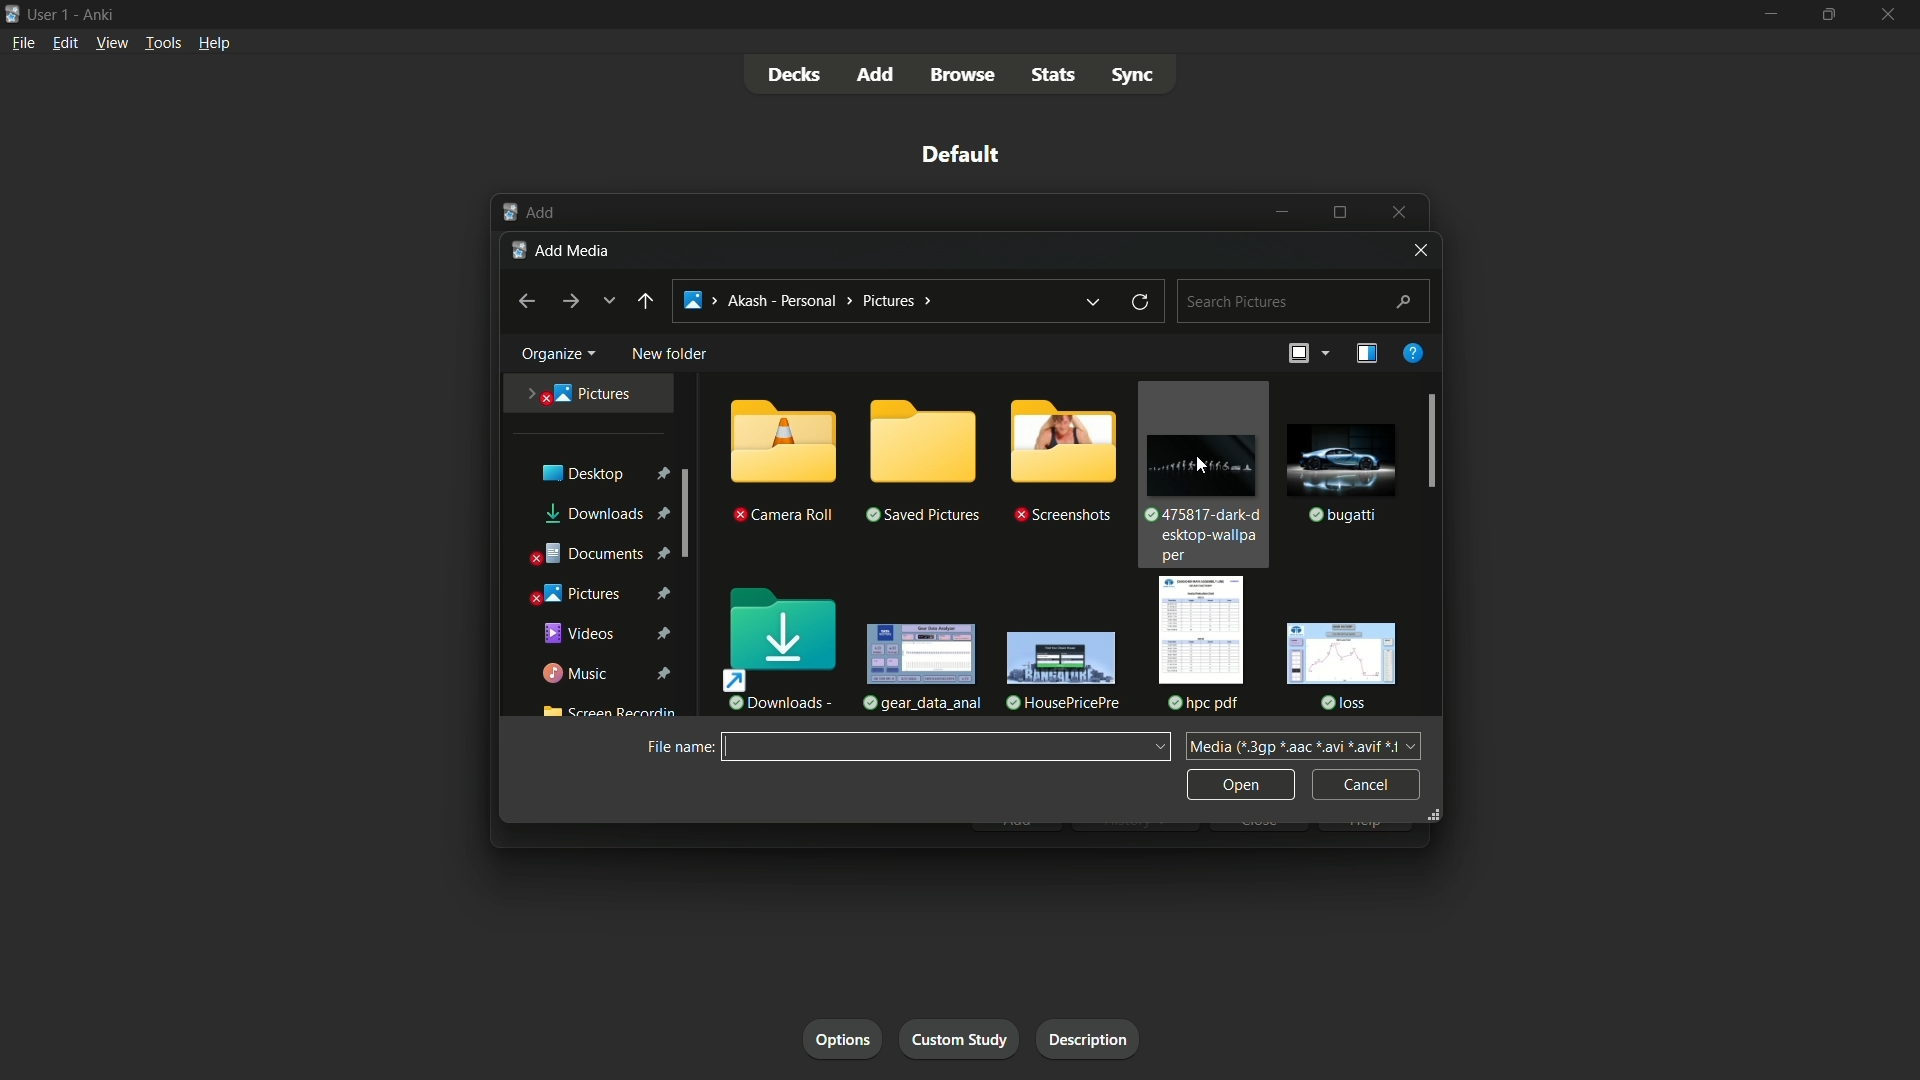  What do you see at coordinates (1206, 475) in the screenshot?
I see `file-1` at bounding box center [1206, 475].